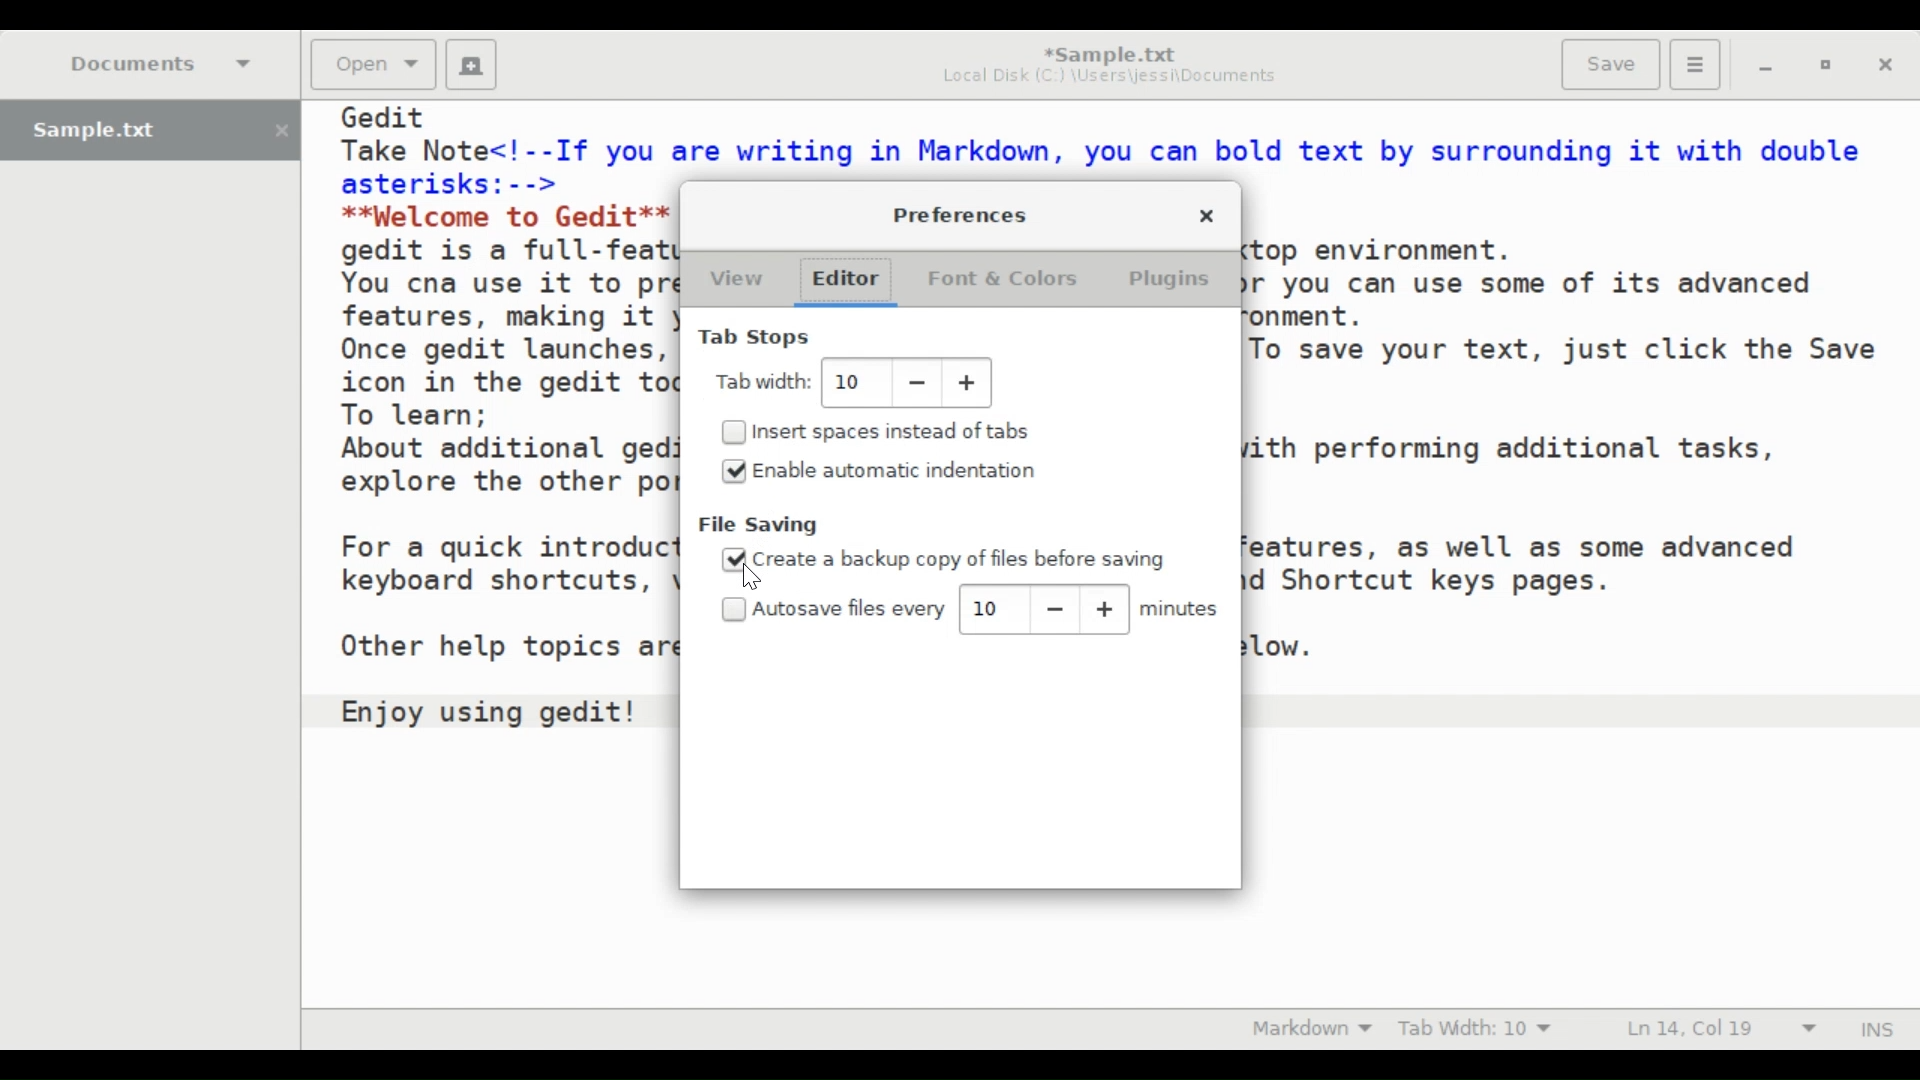 The height and width of the screenshot is (1080, 1920). I want to click on (un)select Enable automatic indentation, so click(897, 469).